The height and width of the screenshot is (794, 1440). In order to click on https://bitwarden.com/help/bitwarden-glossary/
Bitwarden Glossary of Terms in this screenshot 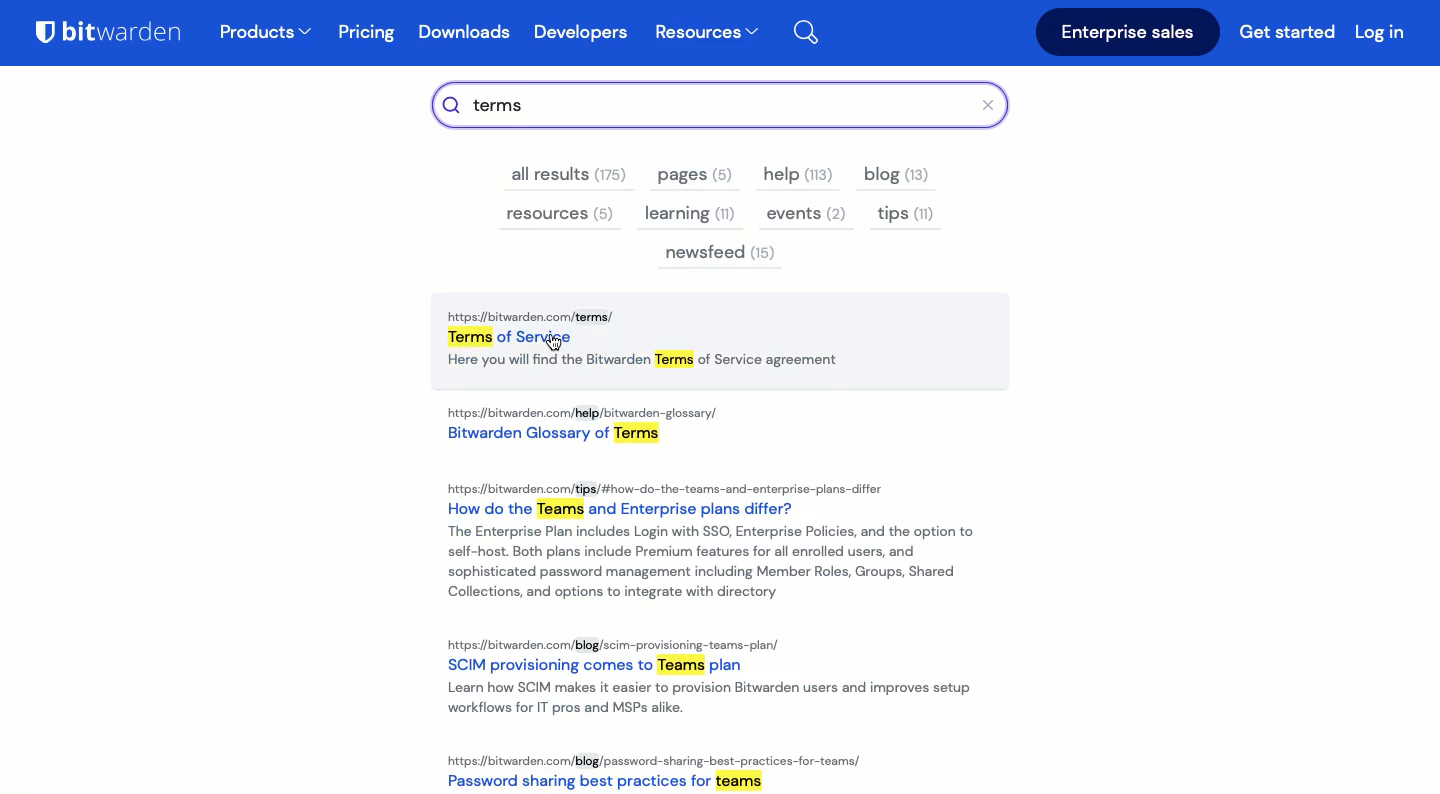, I will do `click(587, 428)`.